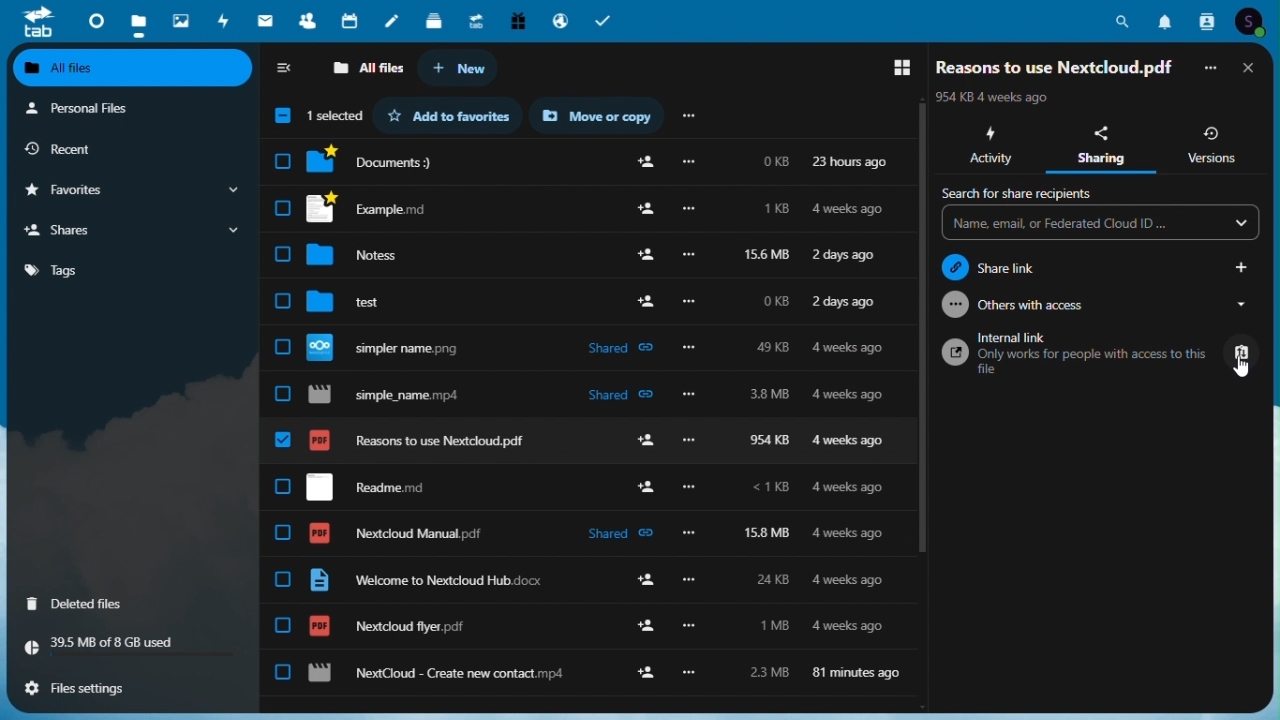  Describe the element at coordinates (646, 629) in the screenshot. I see ` add user` at that location.